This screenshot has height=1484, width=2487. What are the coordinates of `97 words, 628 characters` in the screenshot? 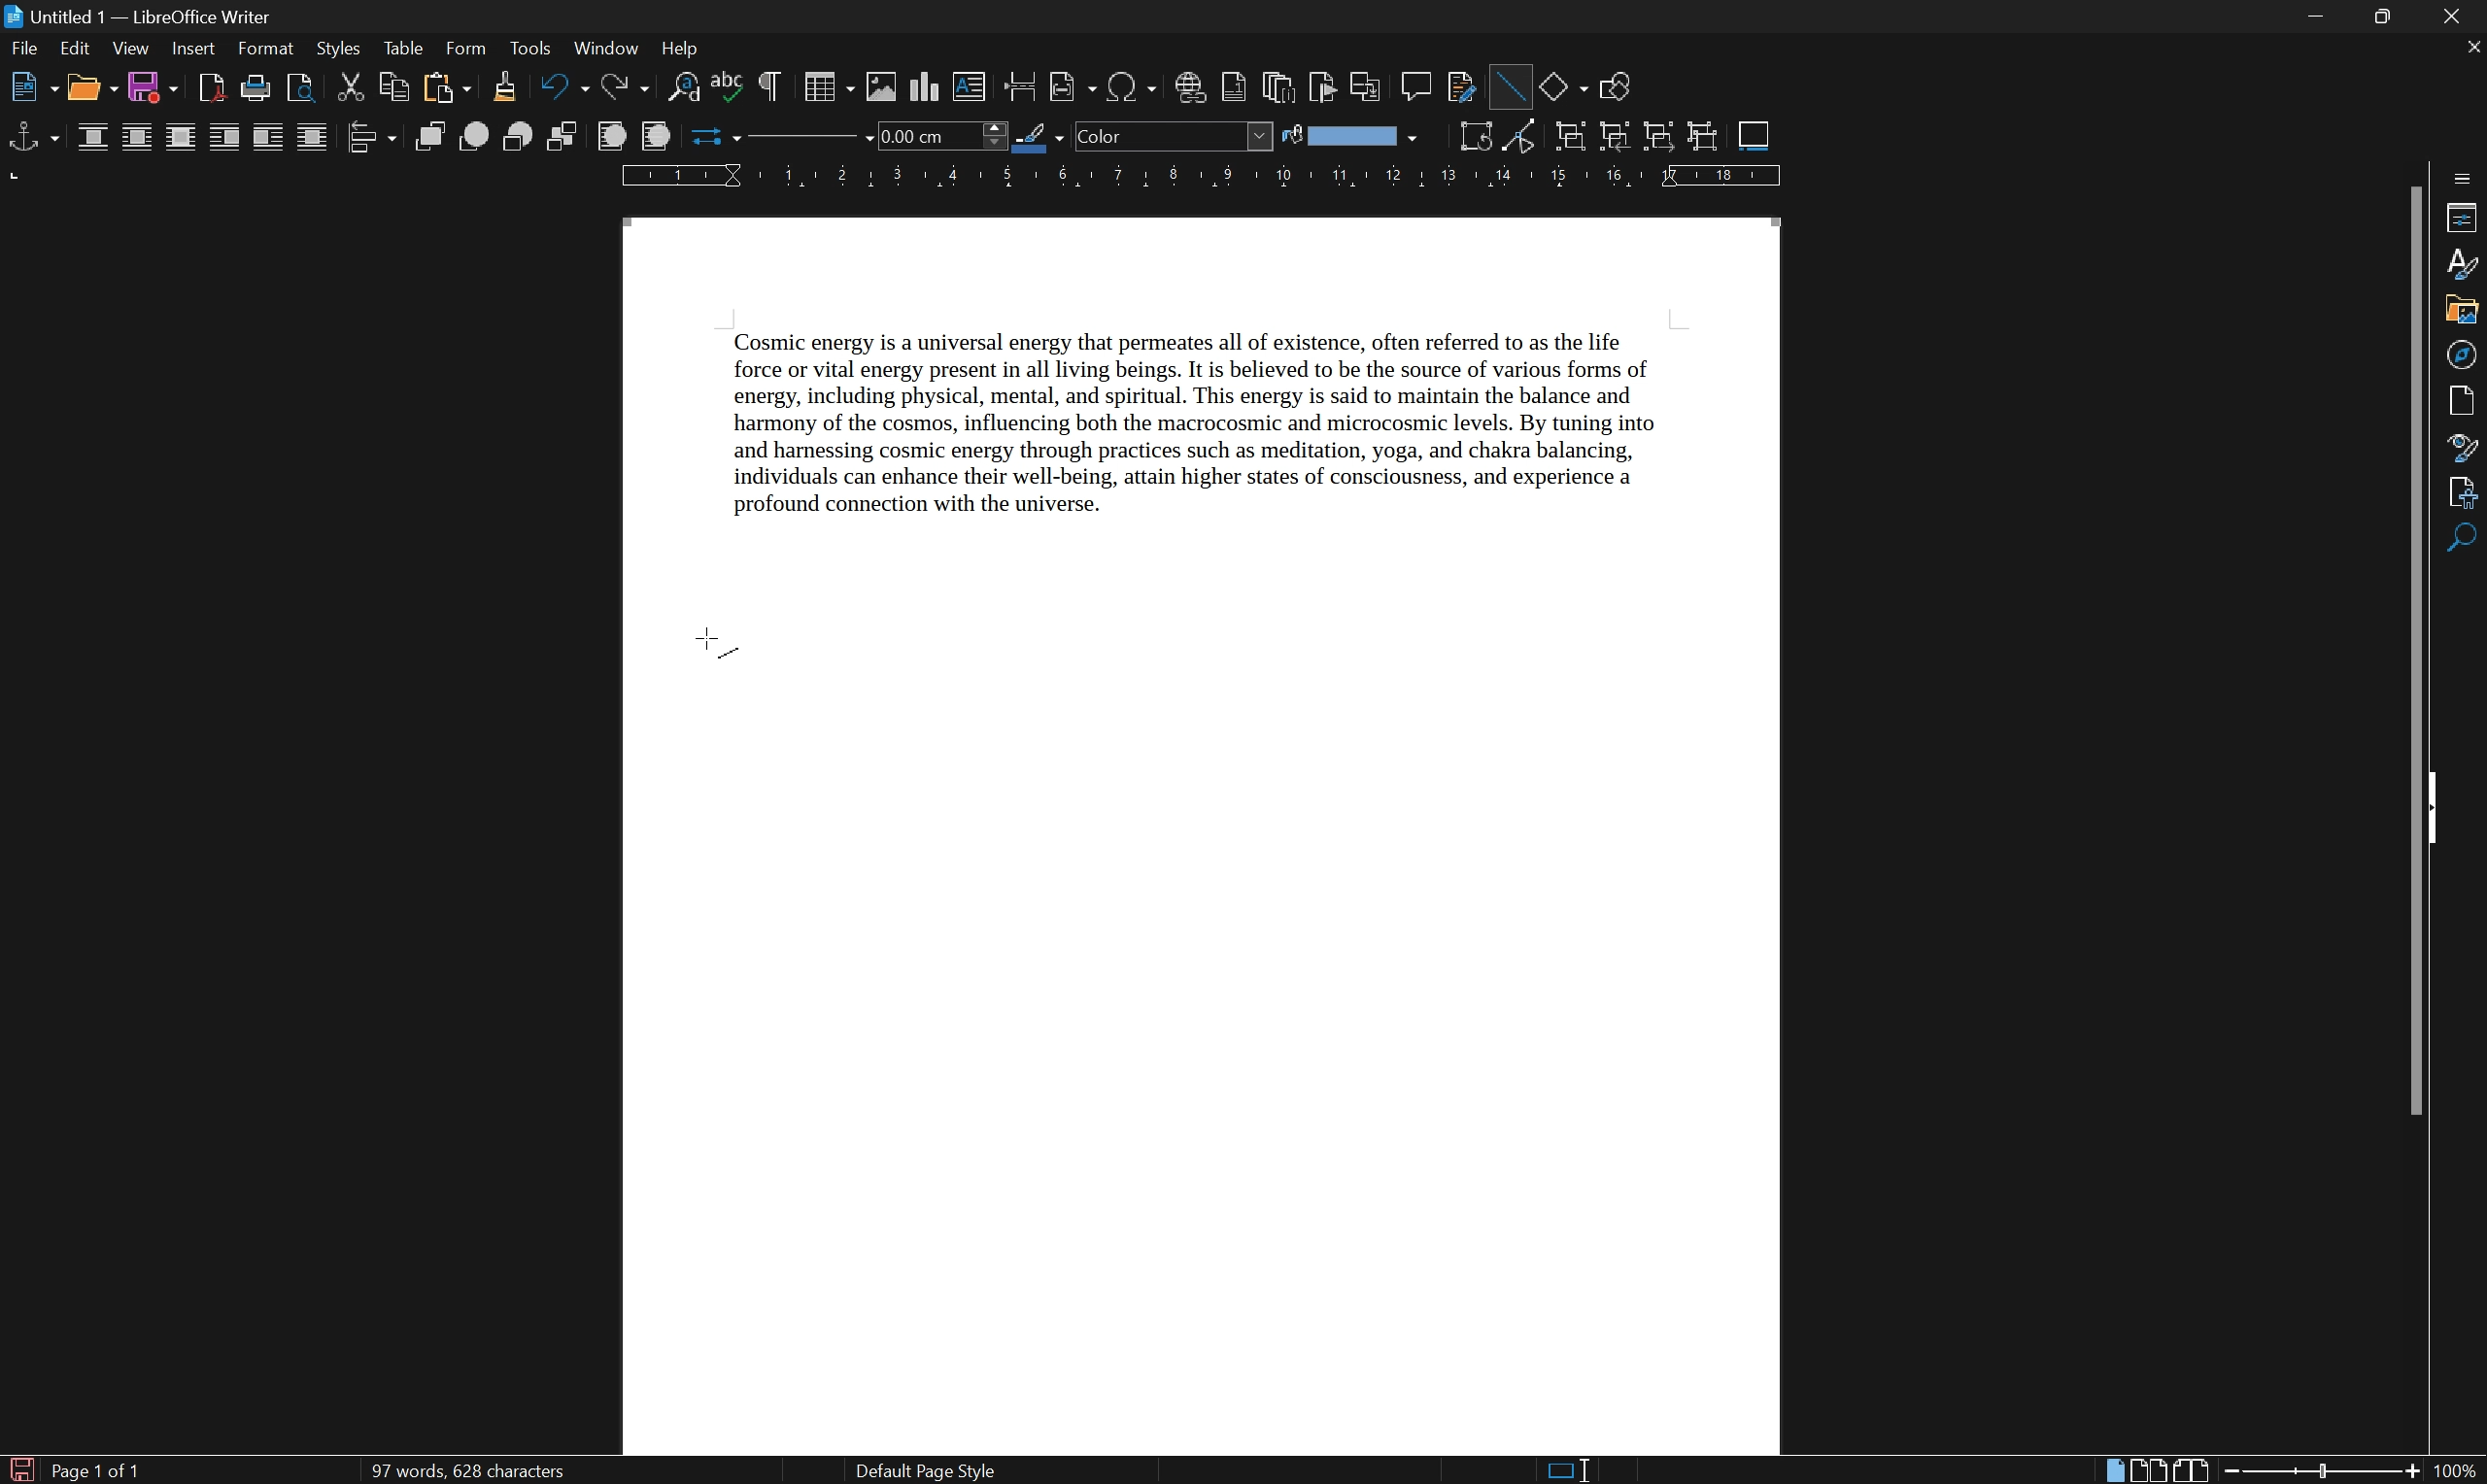 It's located at (466, 1472).